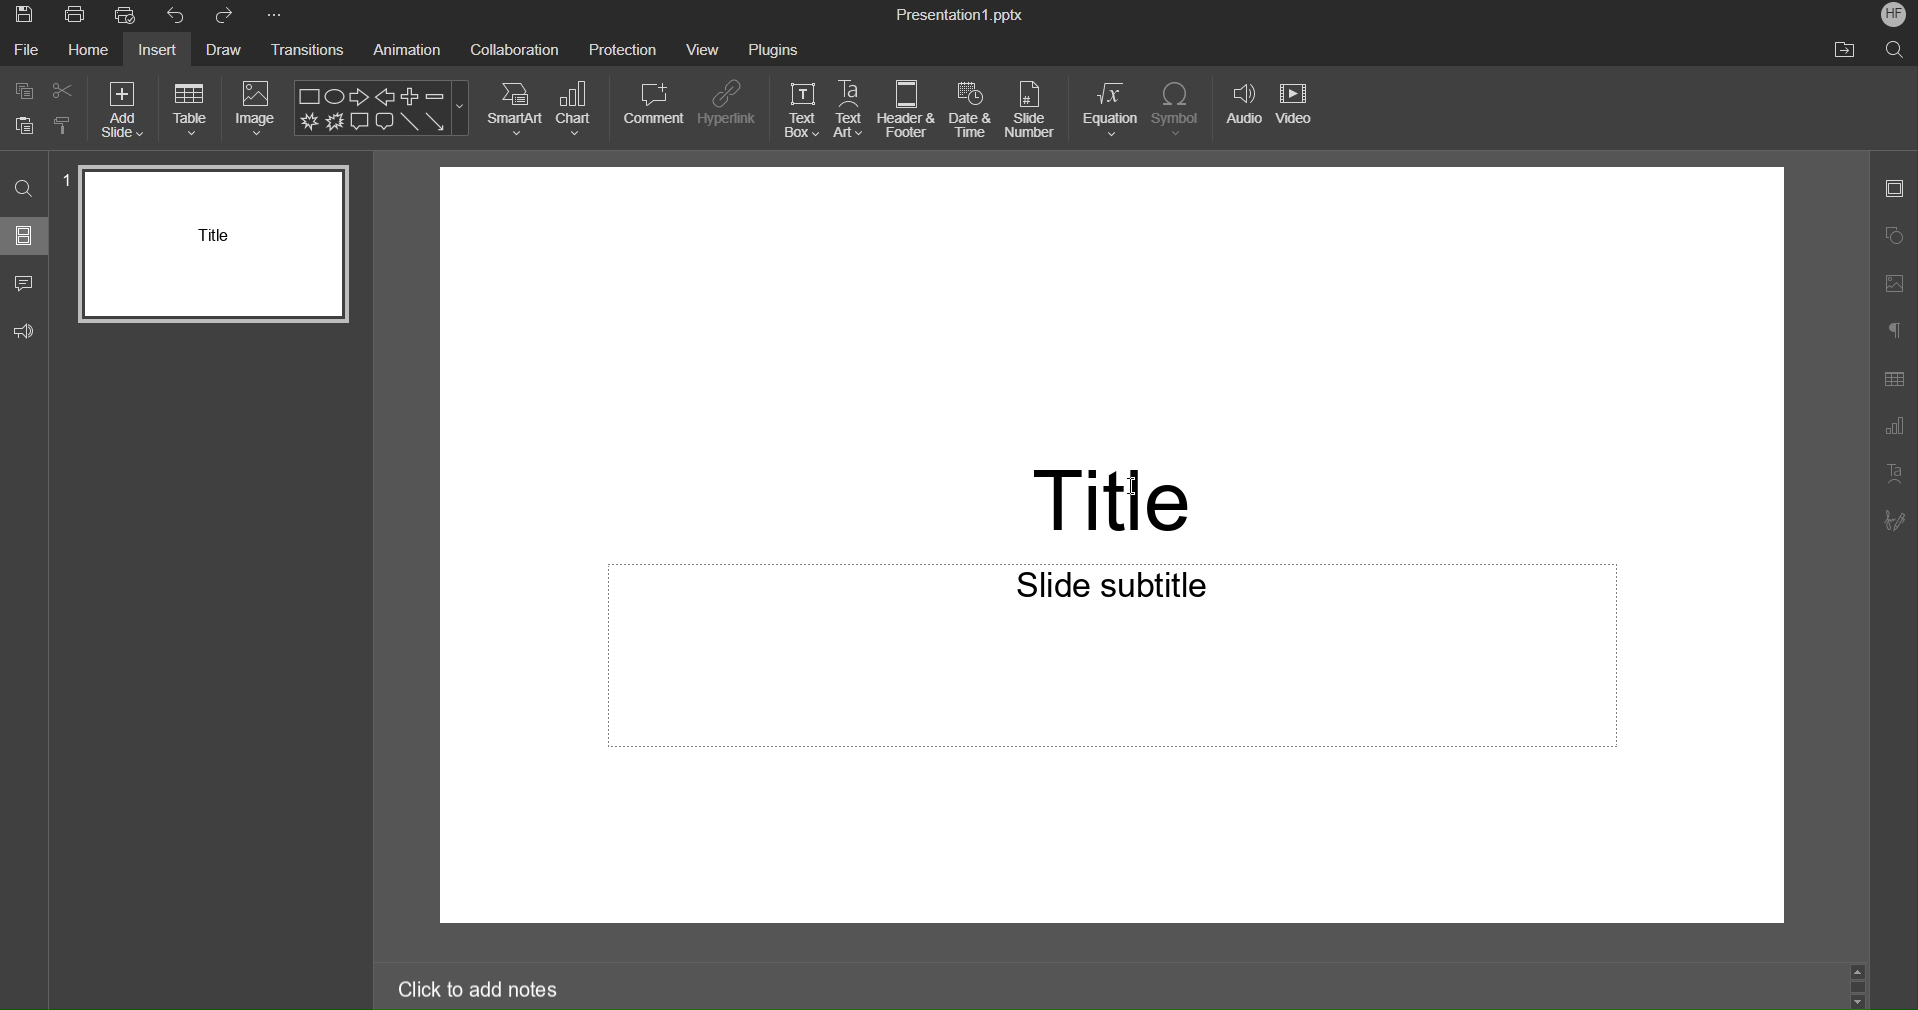  What do you see at coordinates (1127, 490) in the screenshot?
I see `I-beam cursor` at bounding box center [1127, 490].